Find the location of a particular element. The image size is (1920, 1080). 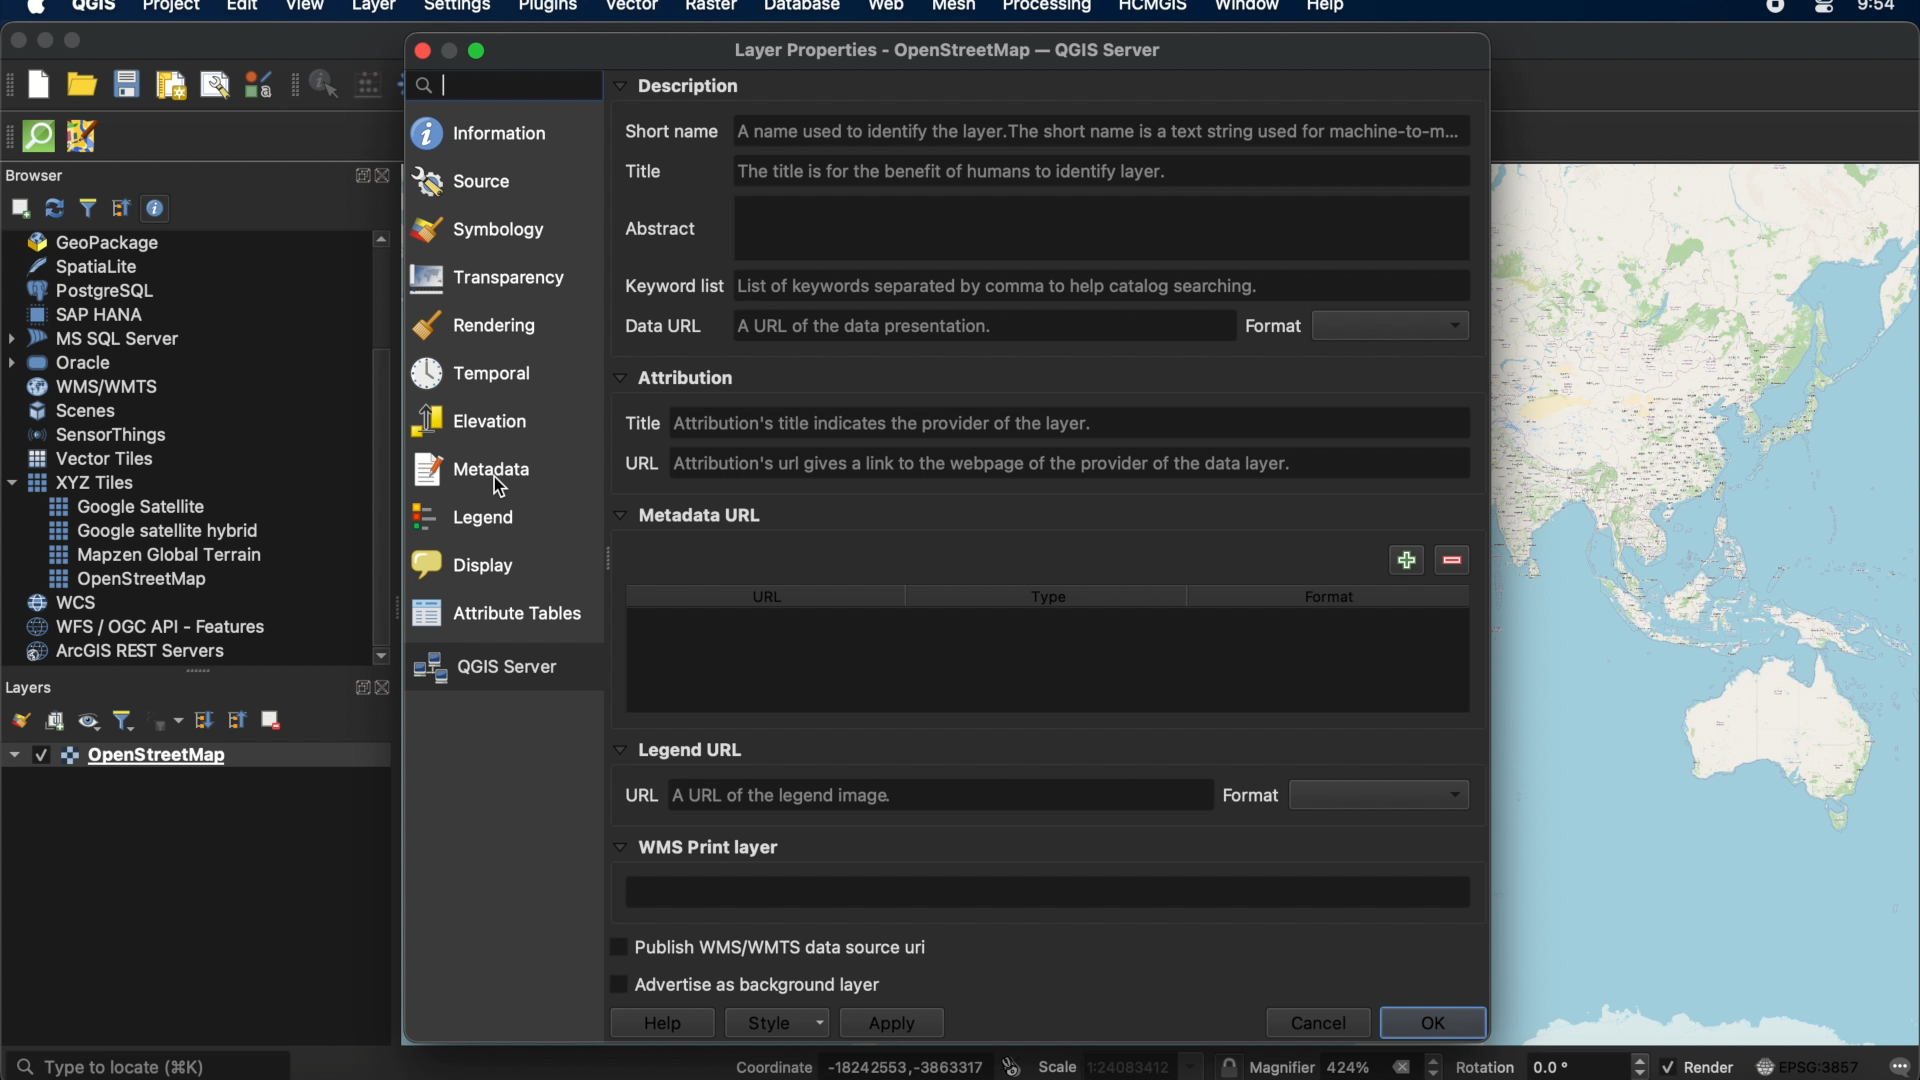

project toolbar is located at coordinates (14, 88).